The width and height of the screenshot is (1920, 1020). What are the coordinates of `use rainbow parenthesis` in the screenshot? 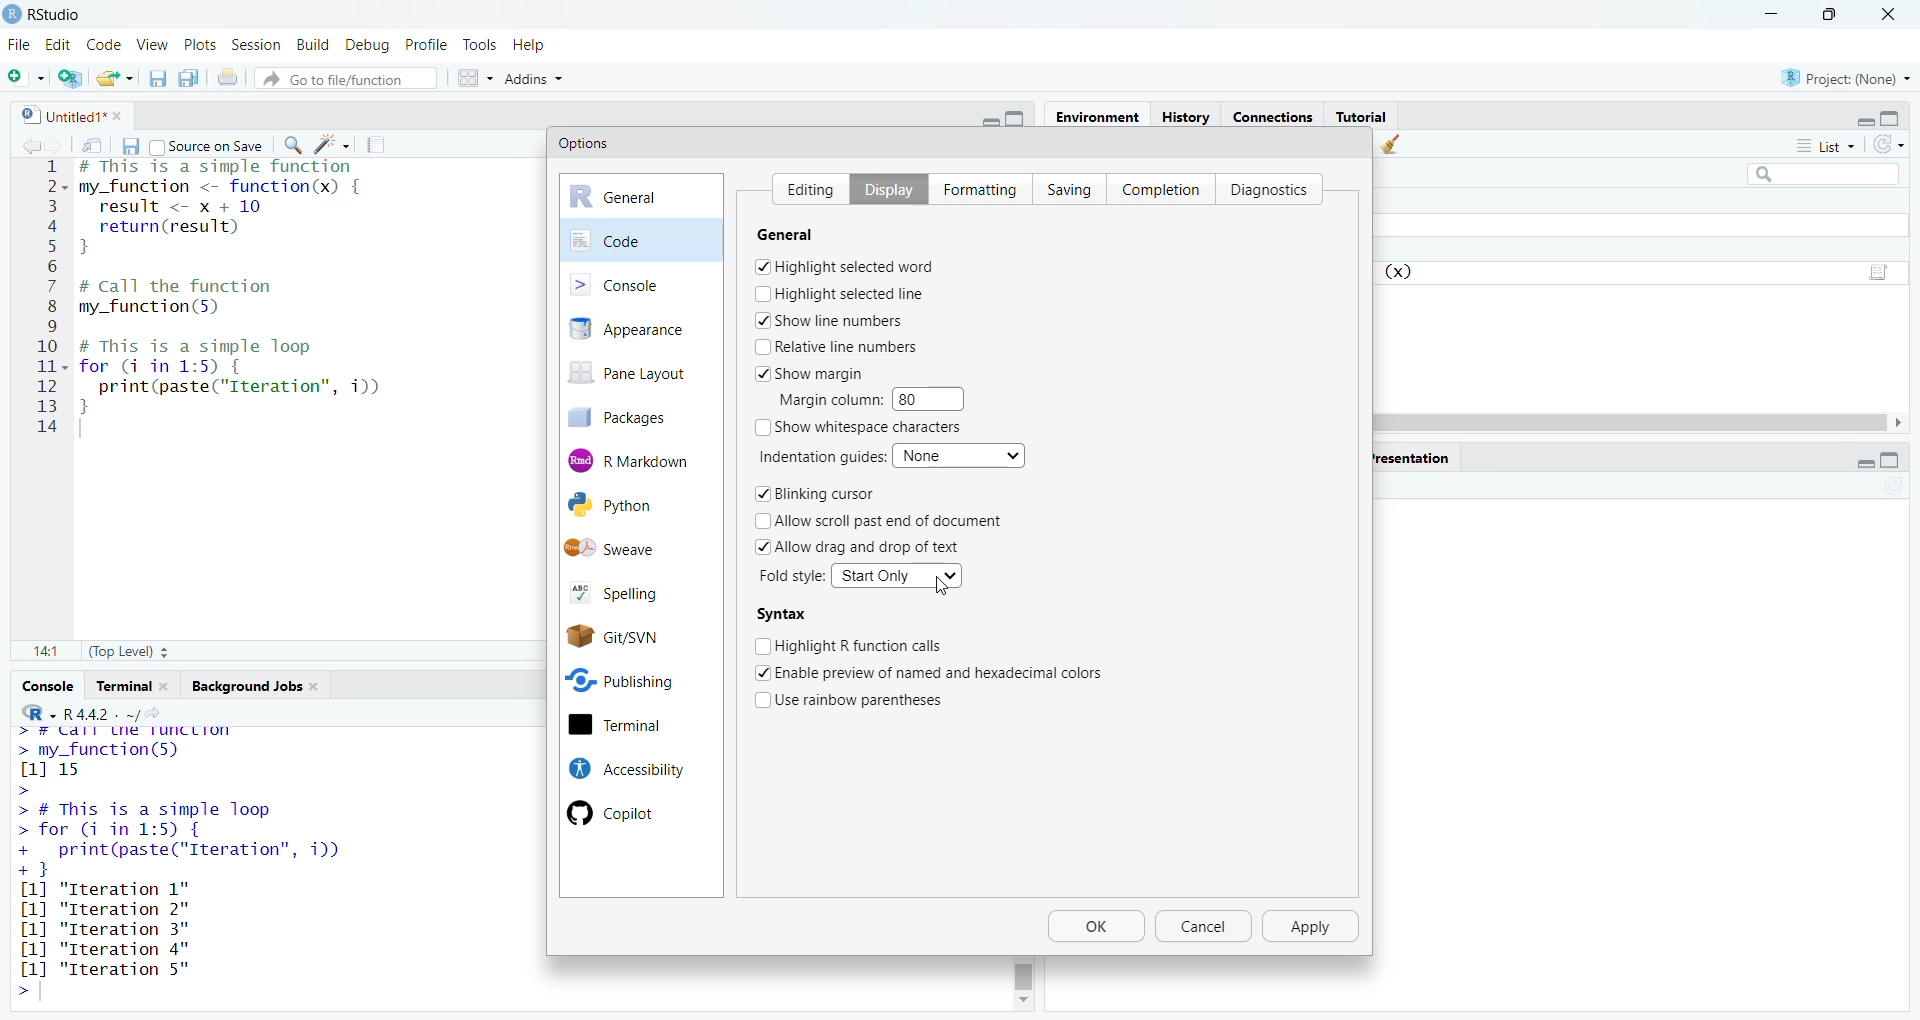 It's located at (863, 698).